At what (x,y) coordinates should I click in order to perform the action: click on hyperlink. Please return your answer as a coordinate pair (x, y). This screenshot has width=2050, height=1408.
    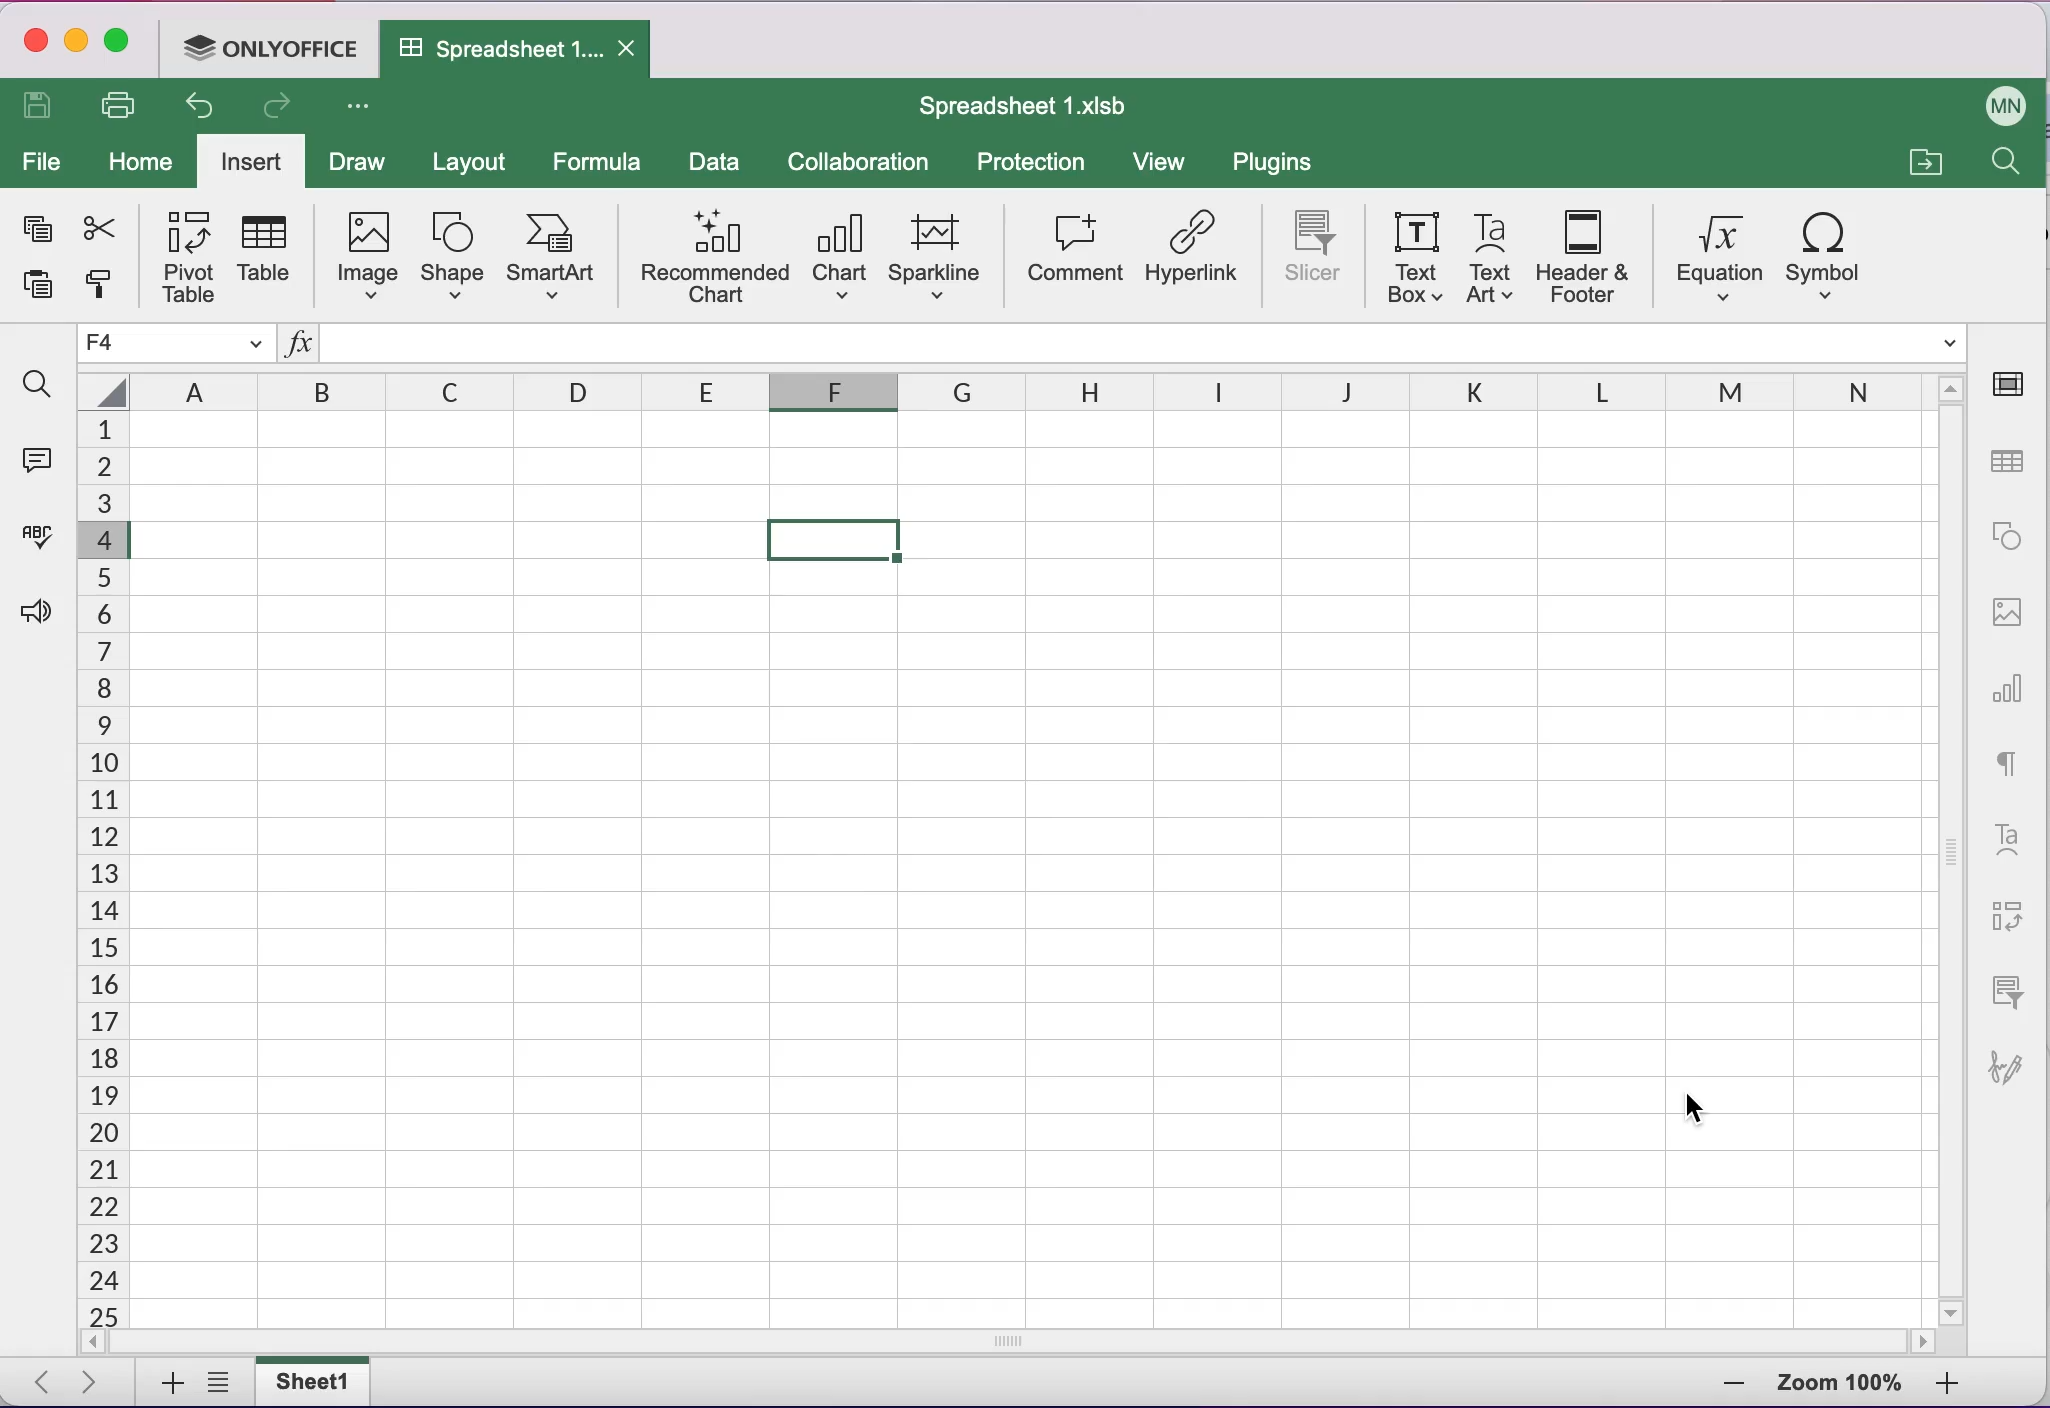
    Looking at the image, I should click on (1193, 259).